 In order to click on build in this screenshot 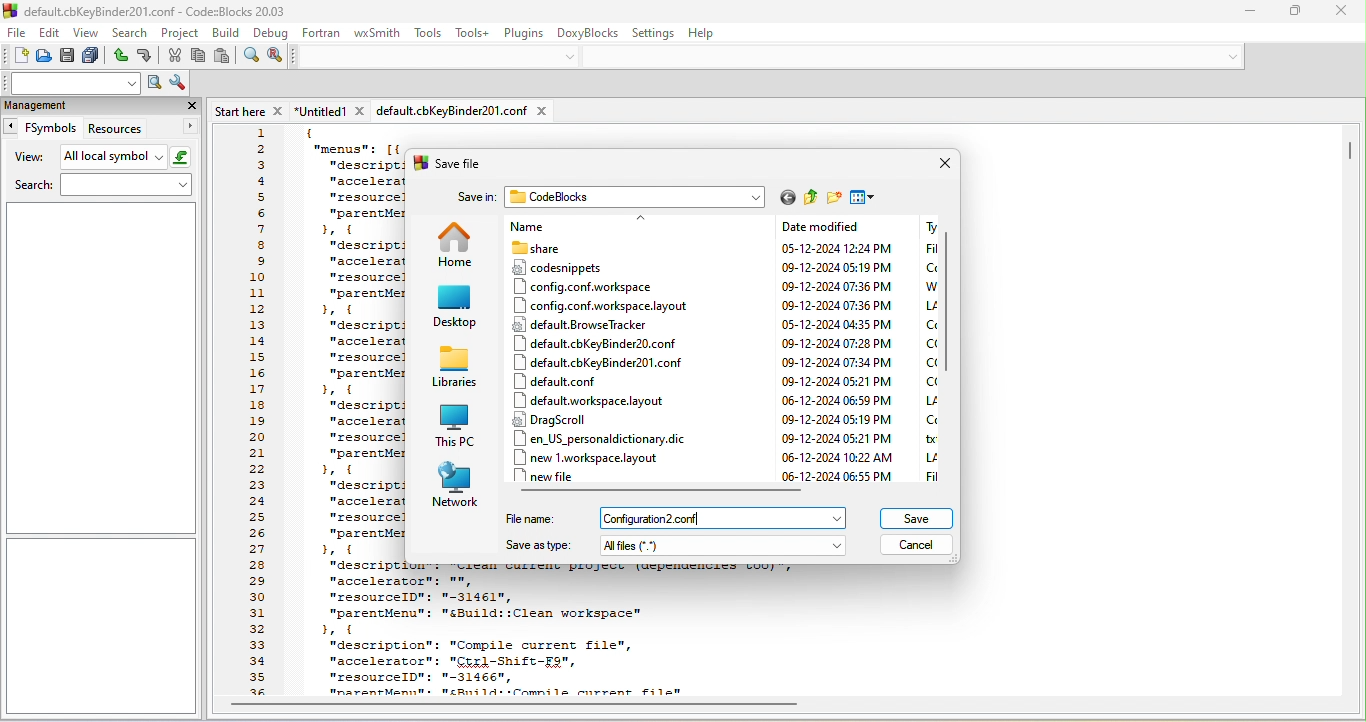, I will do `click(227, 34)`.